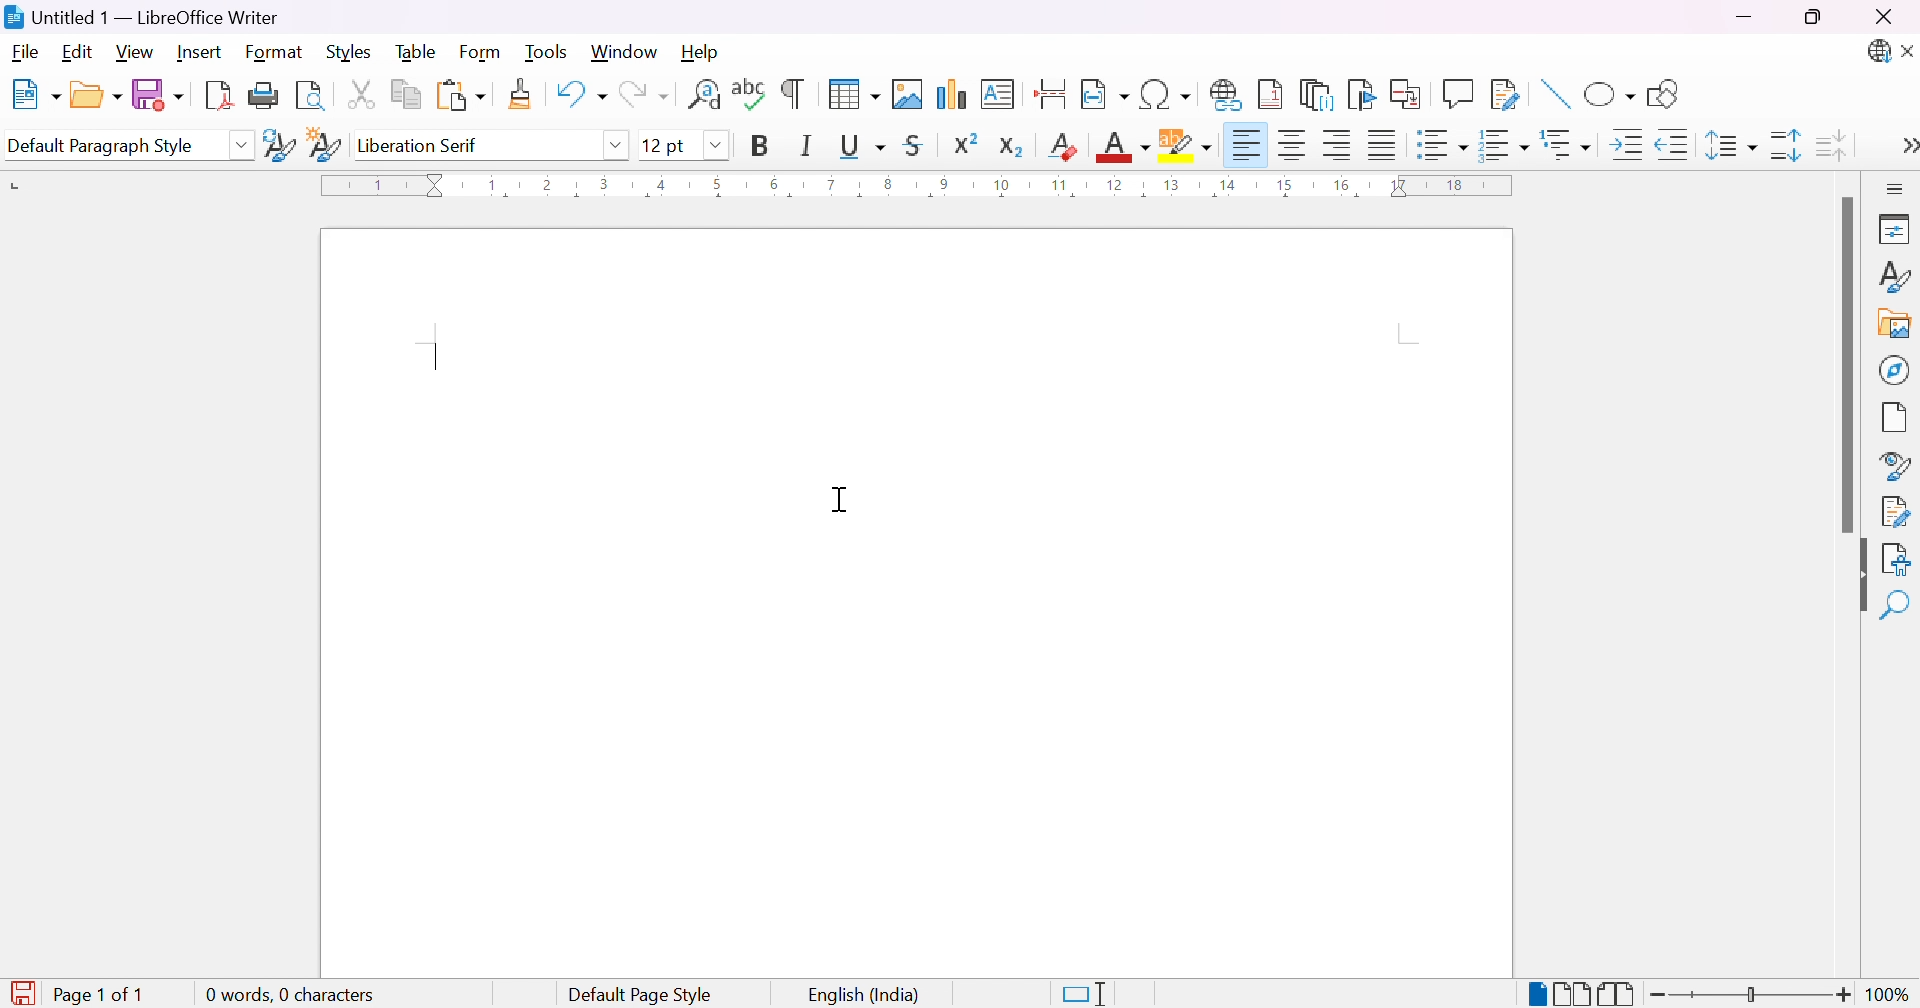 The height and width of the screenshot is (1008, 1920). What do you see at coordinates (155, 93) in the screenshot?
I see `Save` at bounding box center [155, 93].